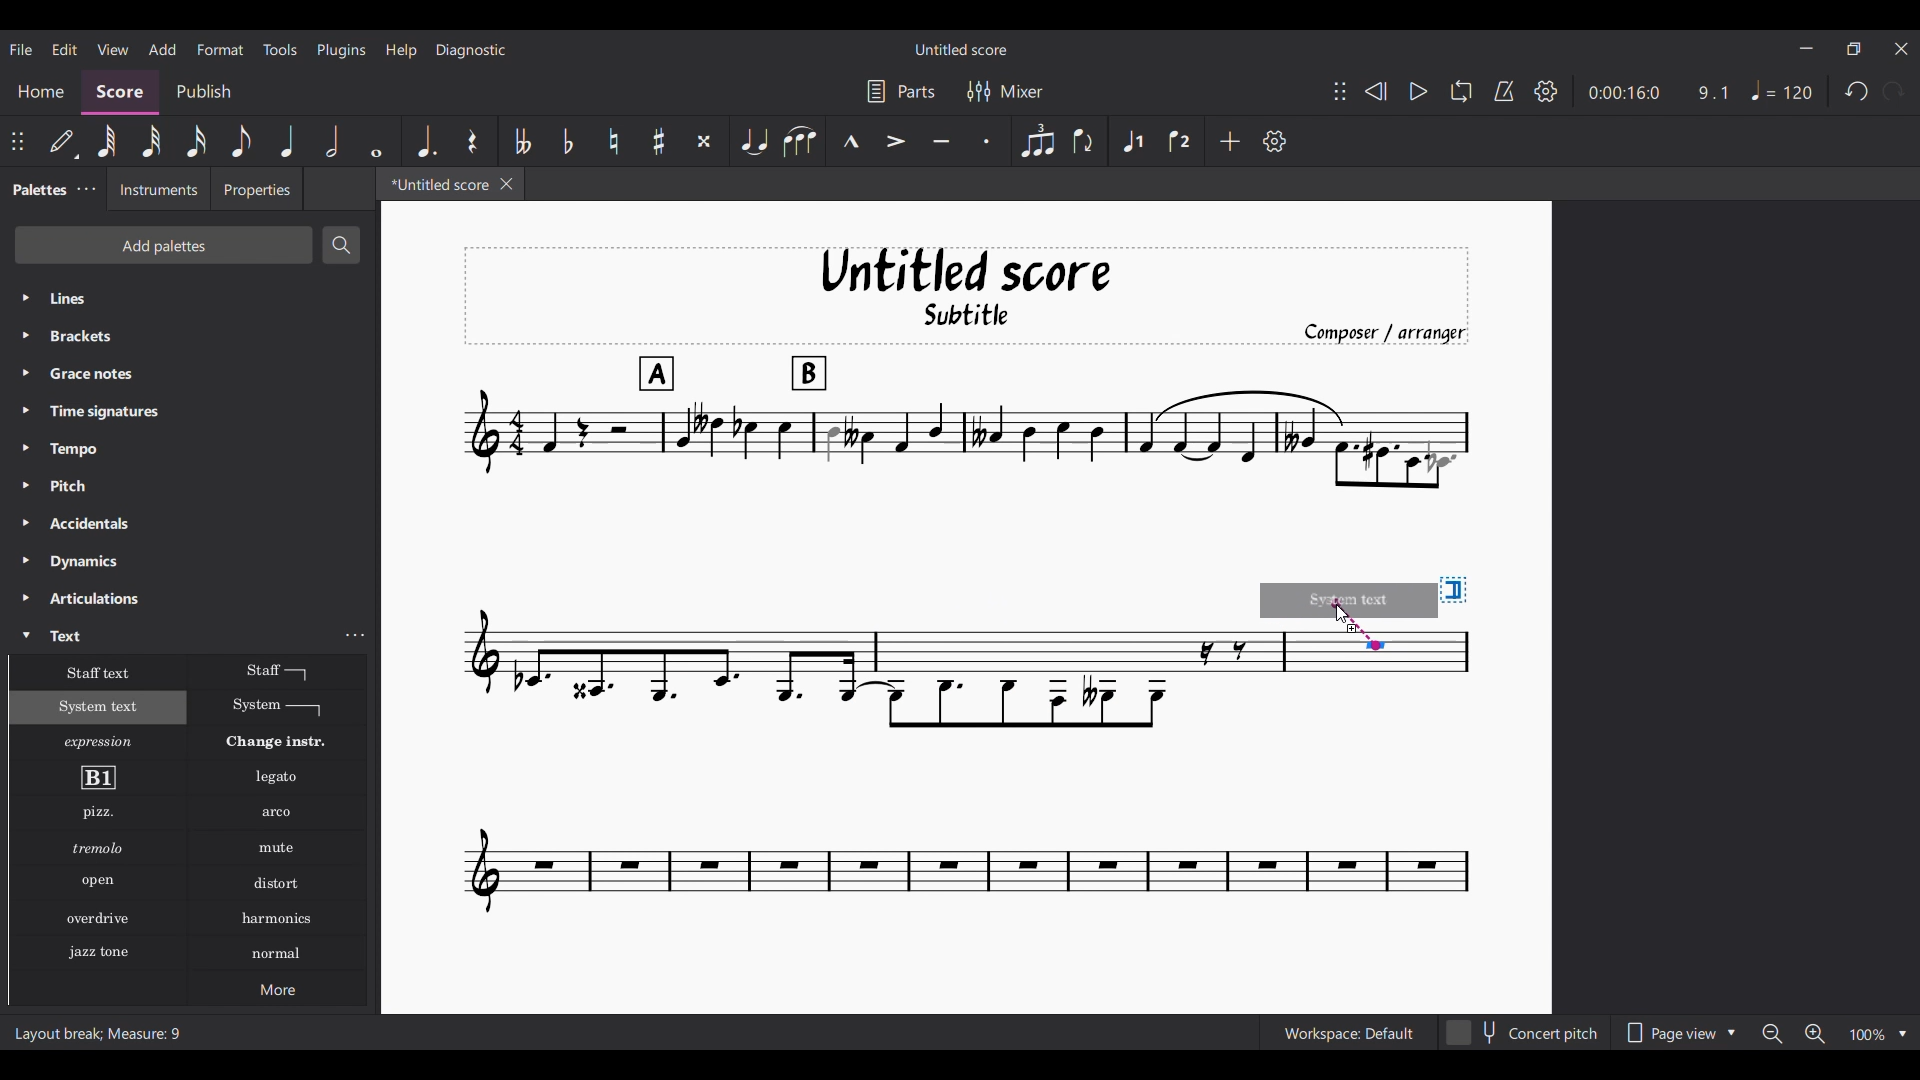  What do you see at coordinates (190, 449) in the screenshot?
I see `Tempo` at bounding box center [190, 449].